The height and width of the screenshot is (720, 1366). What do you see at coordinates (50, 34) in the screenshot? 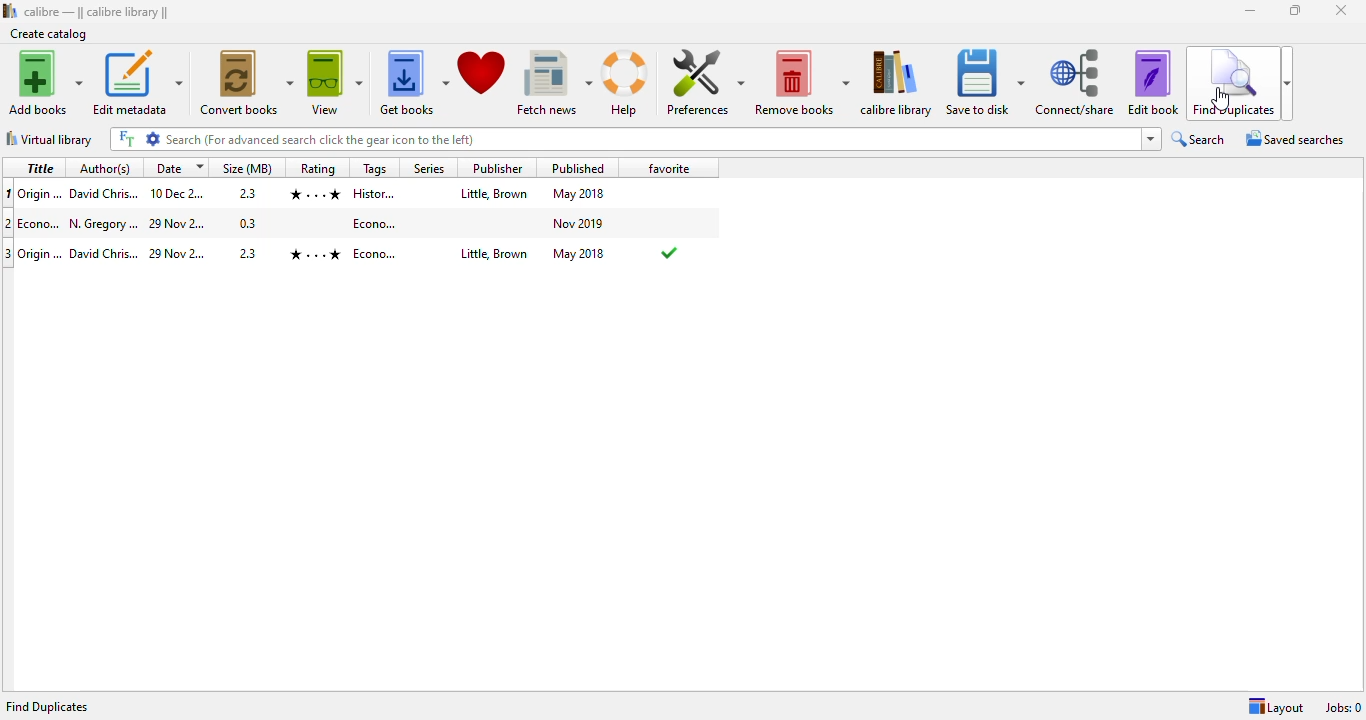
I see `create catalog` at bounding box center [50, 34].